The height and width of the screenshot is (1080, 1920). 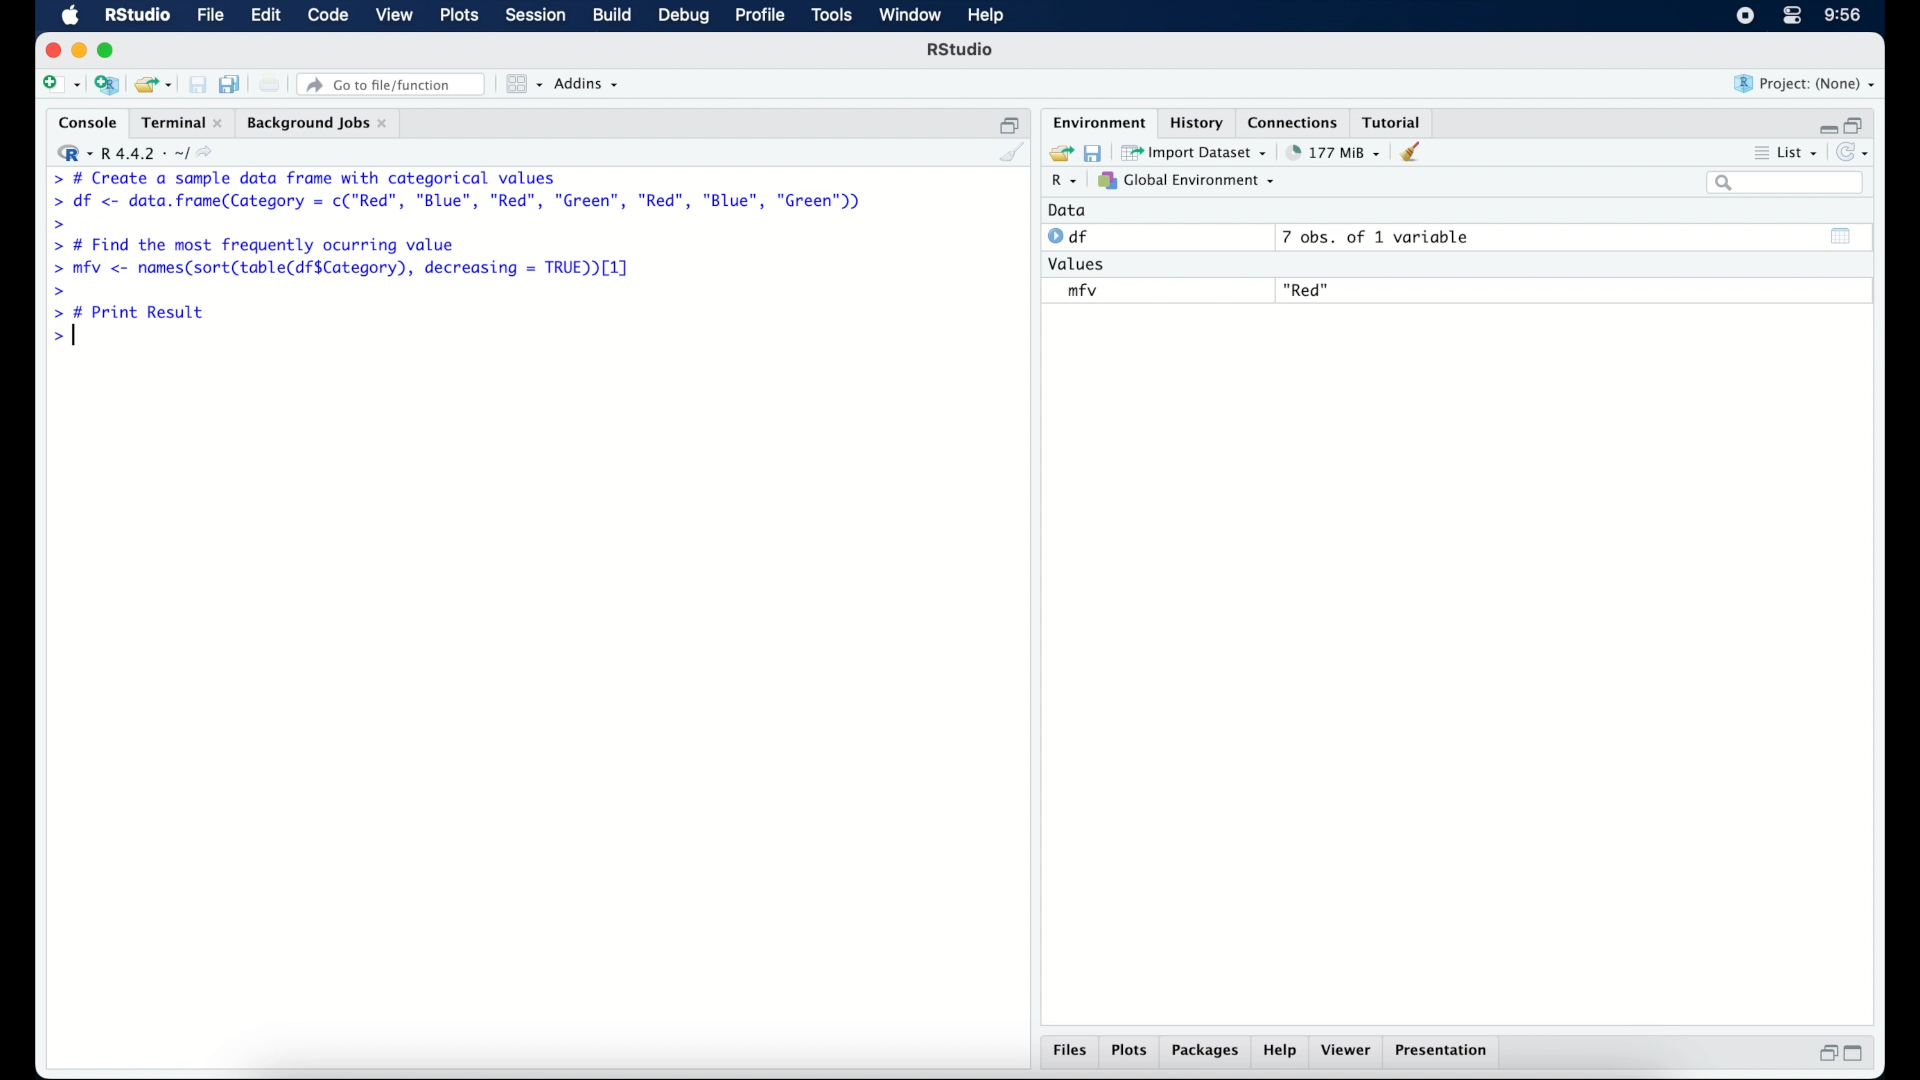 What do you see at coordinates (49, 49) in the screenshot?
I see `close` at bounding box center [49, 49].